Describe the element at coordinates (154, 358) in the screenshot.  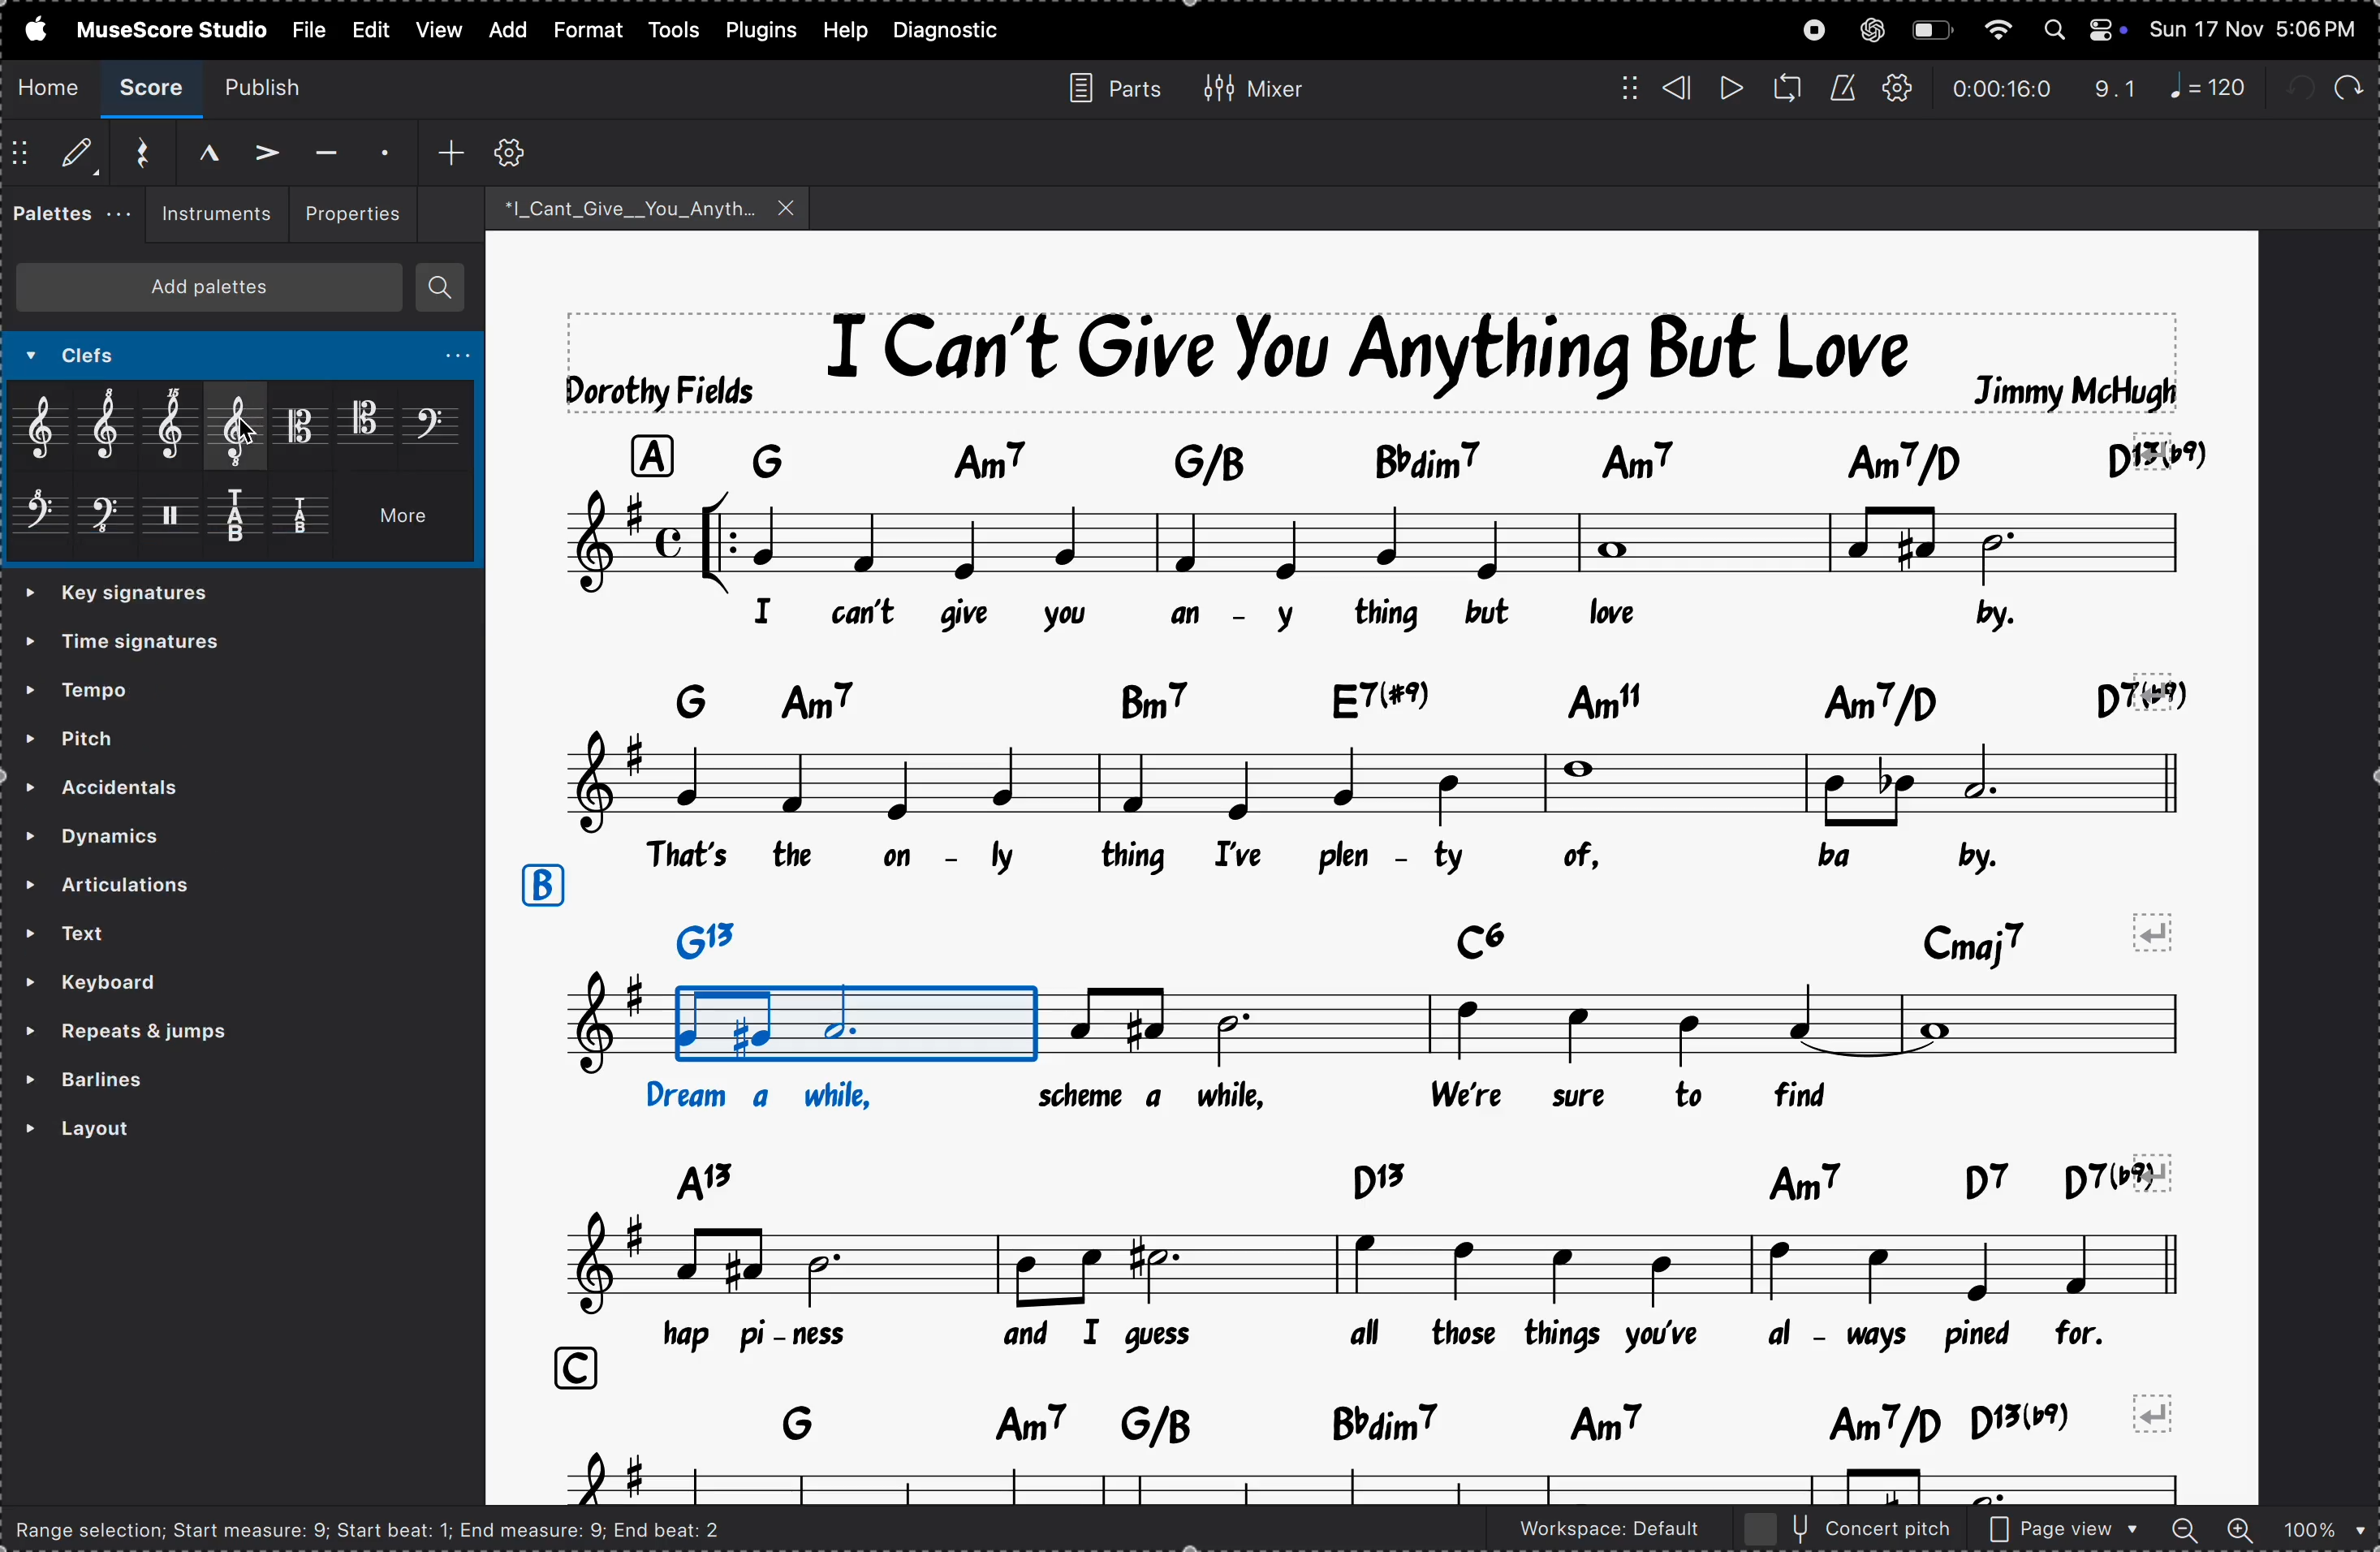
I see `Clefs` at that location.